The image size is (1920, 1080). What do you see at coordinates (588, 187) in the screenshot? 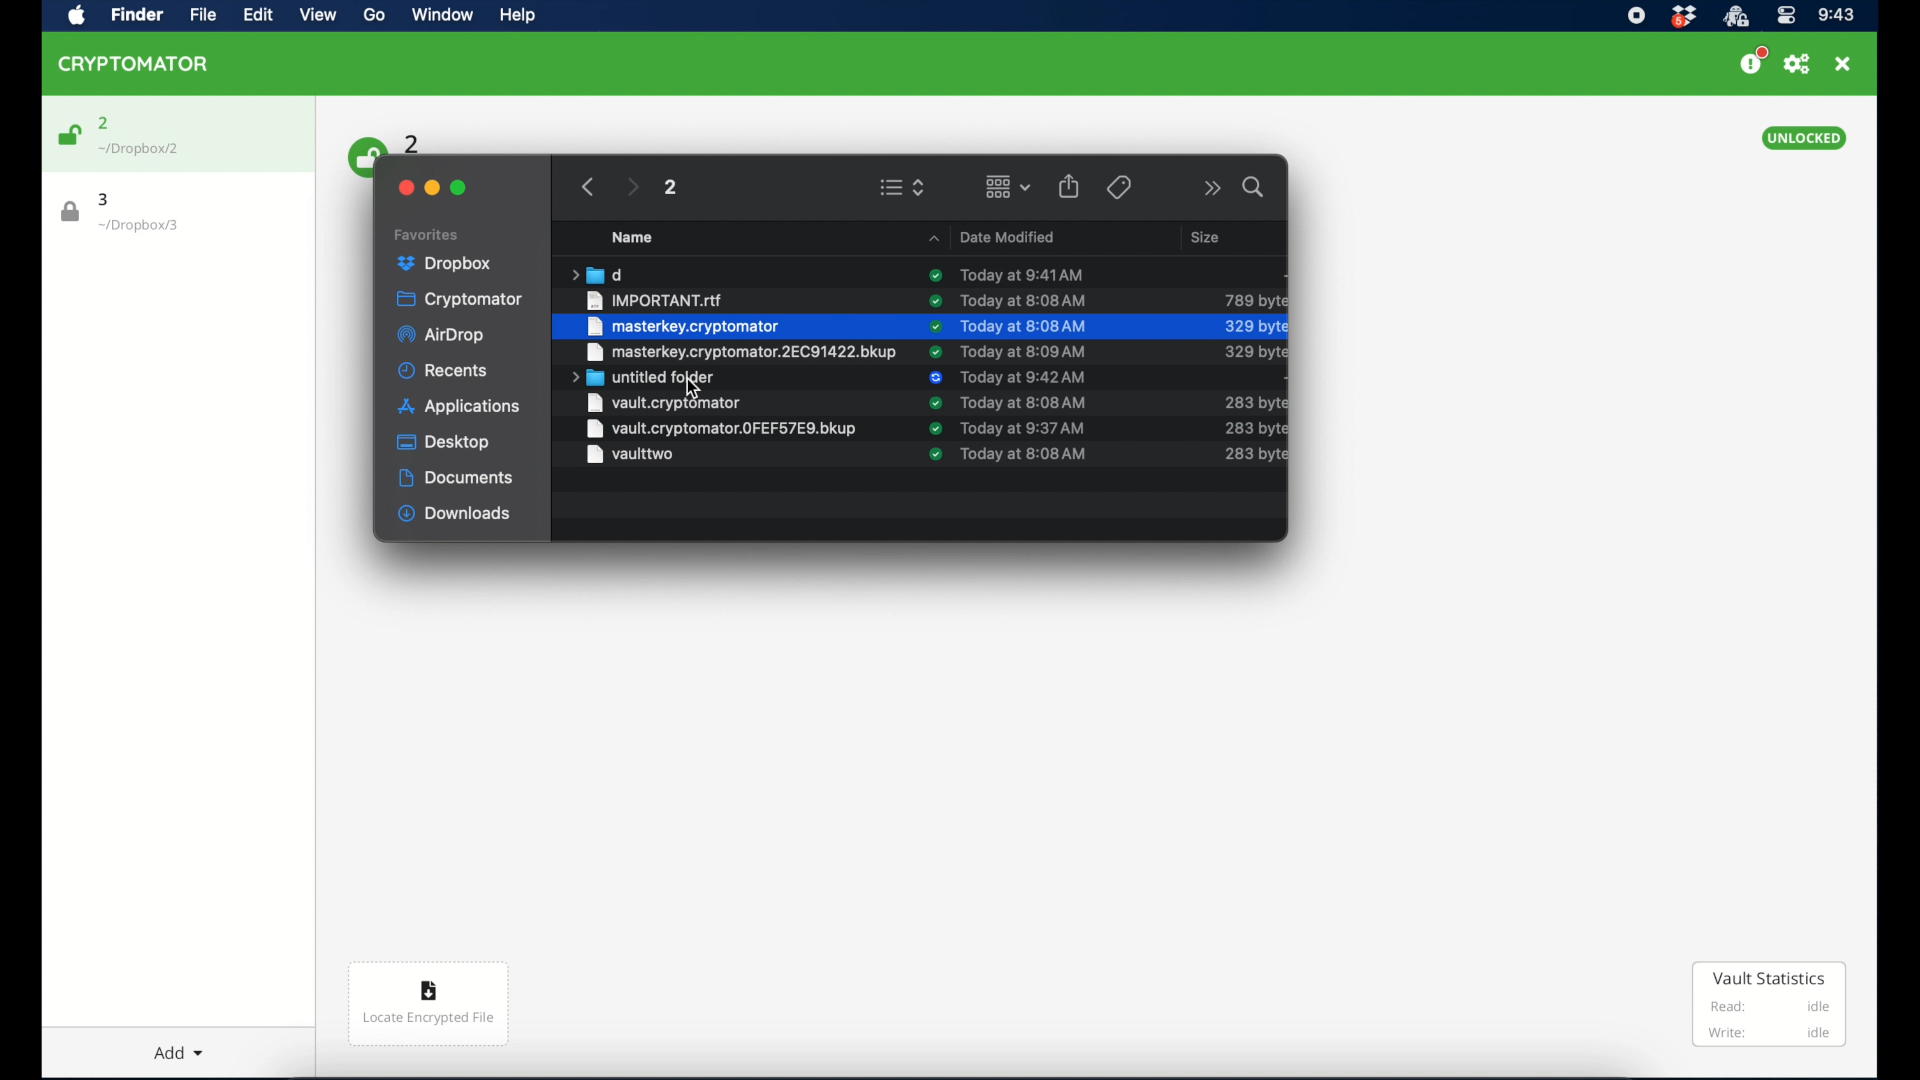
I see `previous` at bounding box center [588, 187].